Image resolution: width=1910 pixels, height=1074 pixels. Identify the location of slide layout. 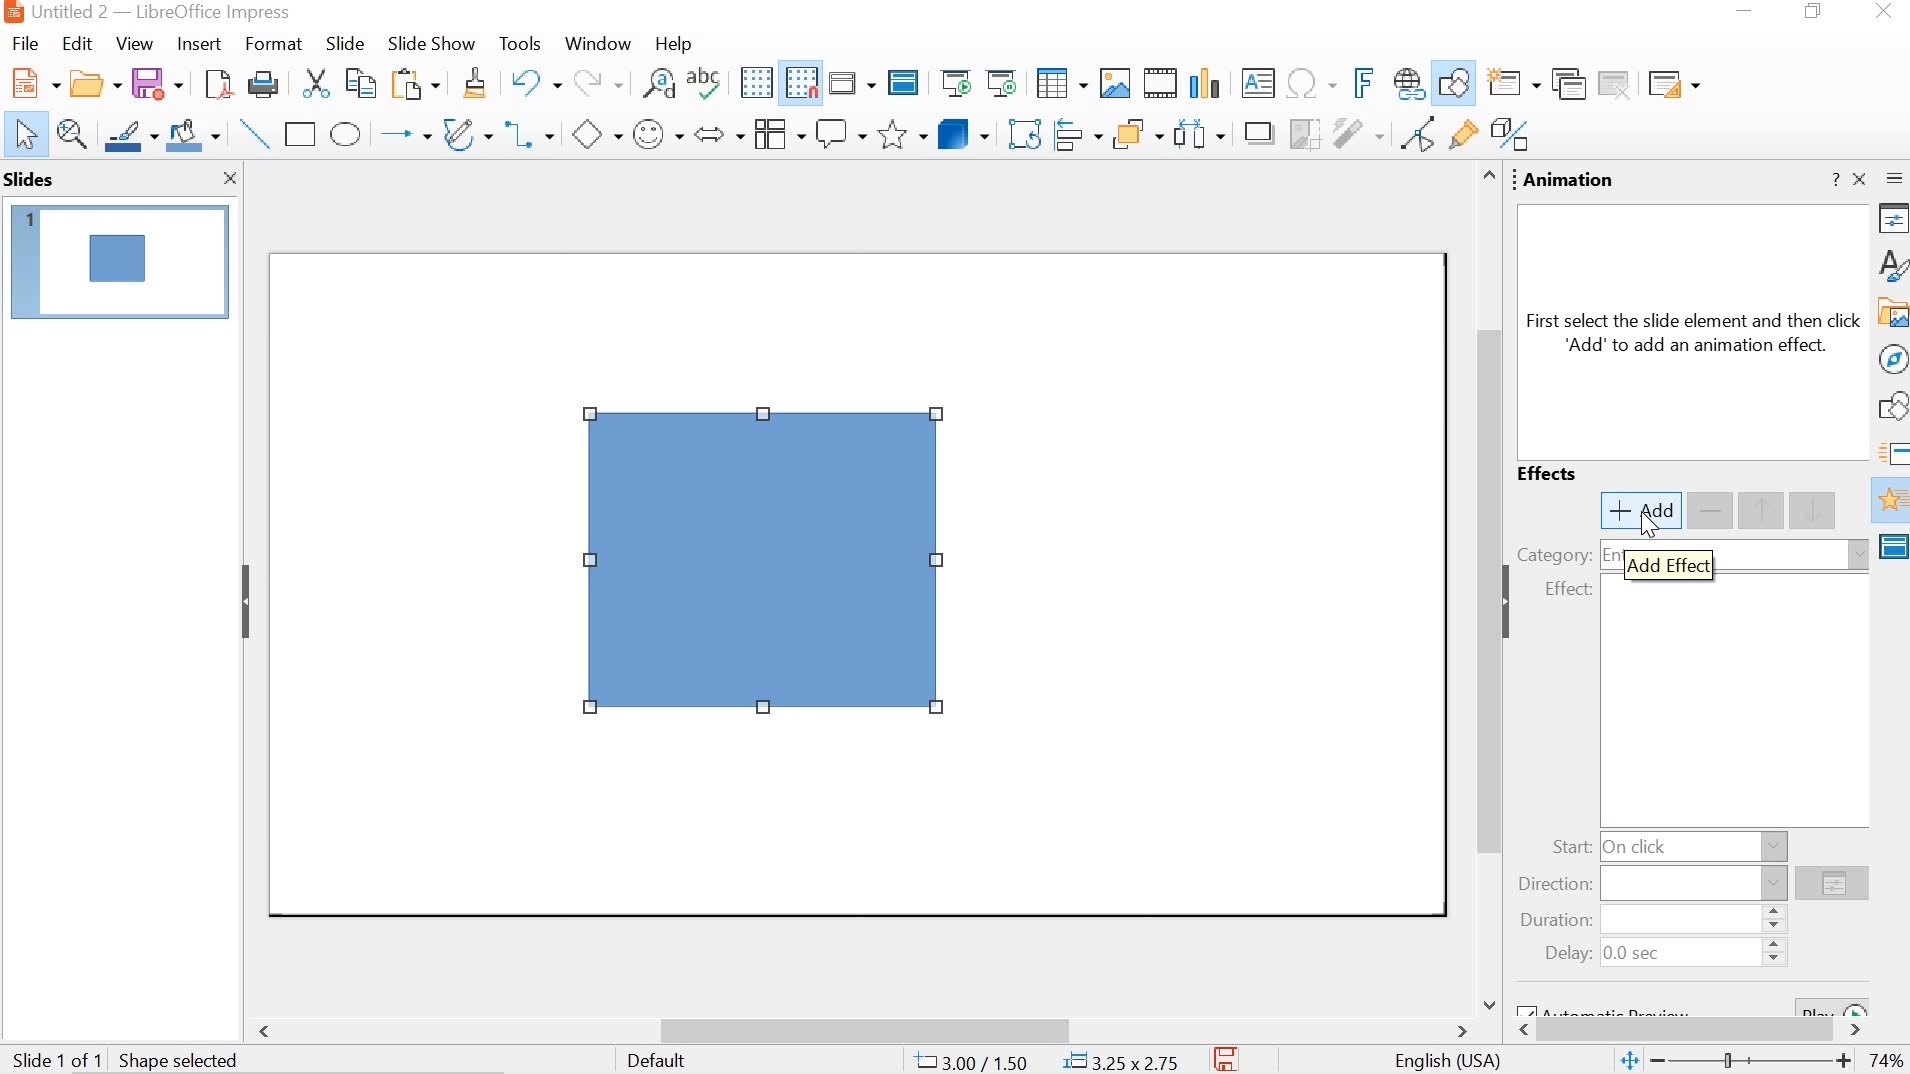
(1672, 87).